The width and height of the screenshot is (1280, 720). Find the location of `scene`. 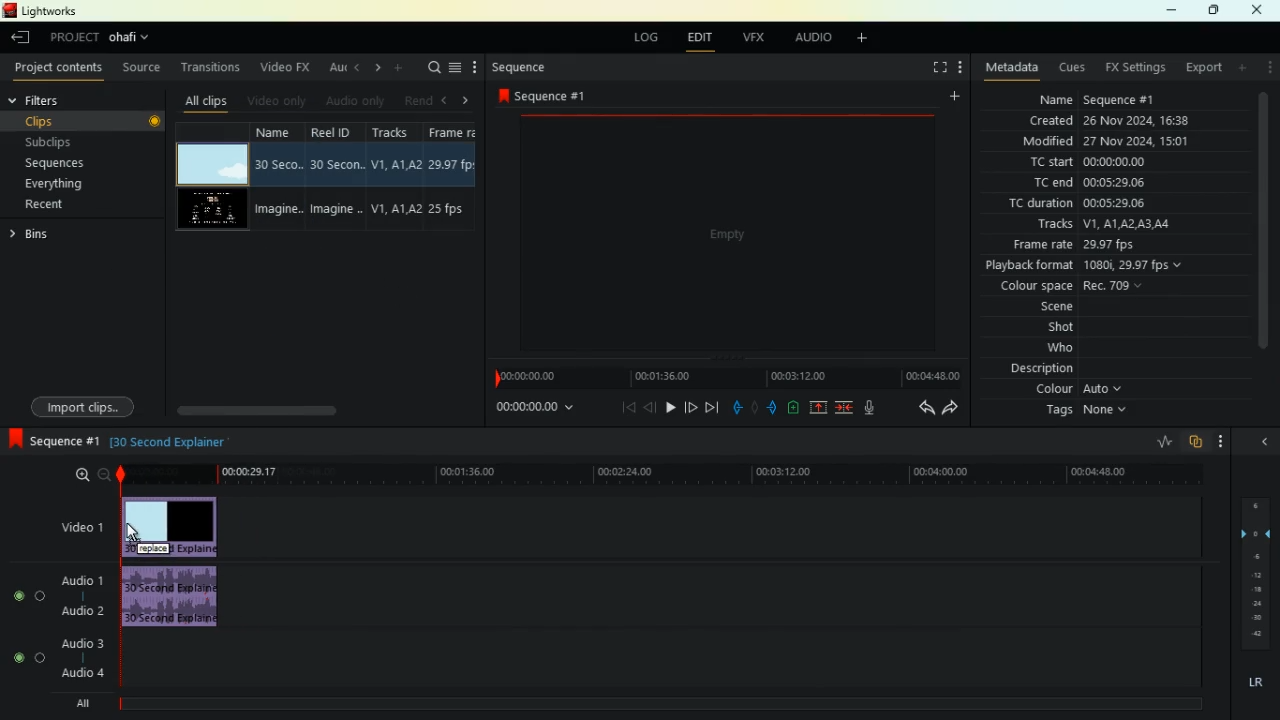

scene is located at coordinates (1062, 308).